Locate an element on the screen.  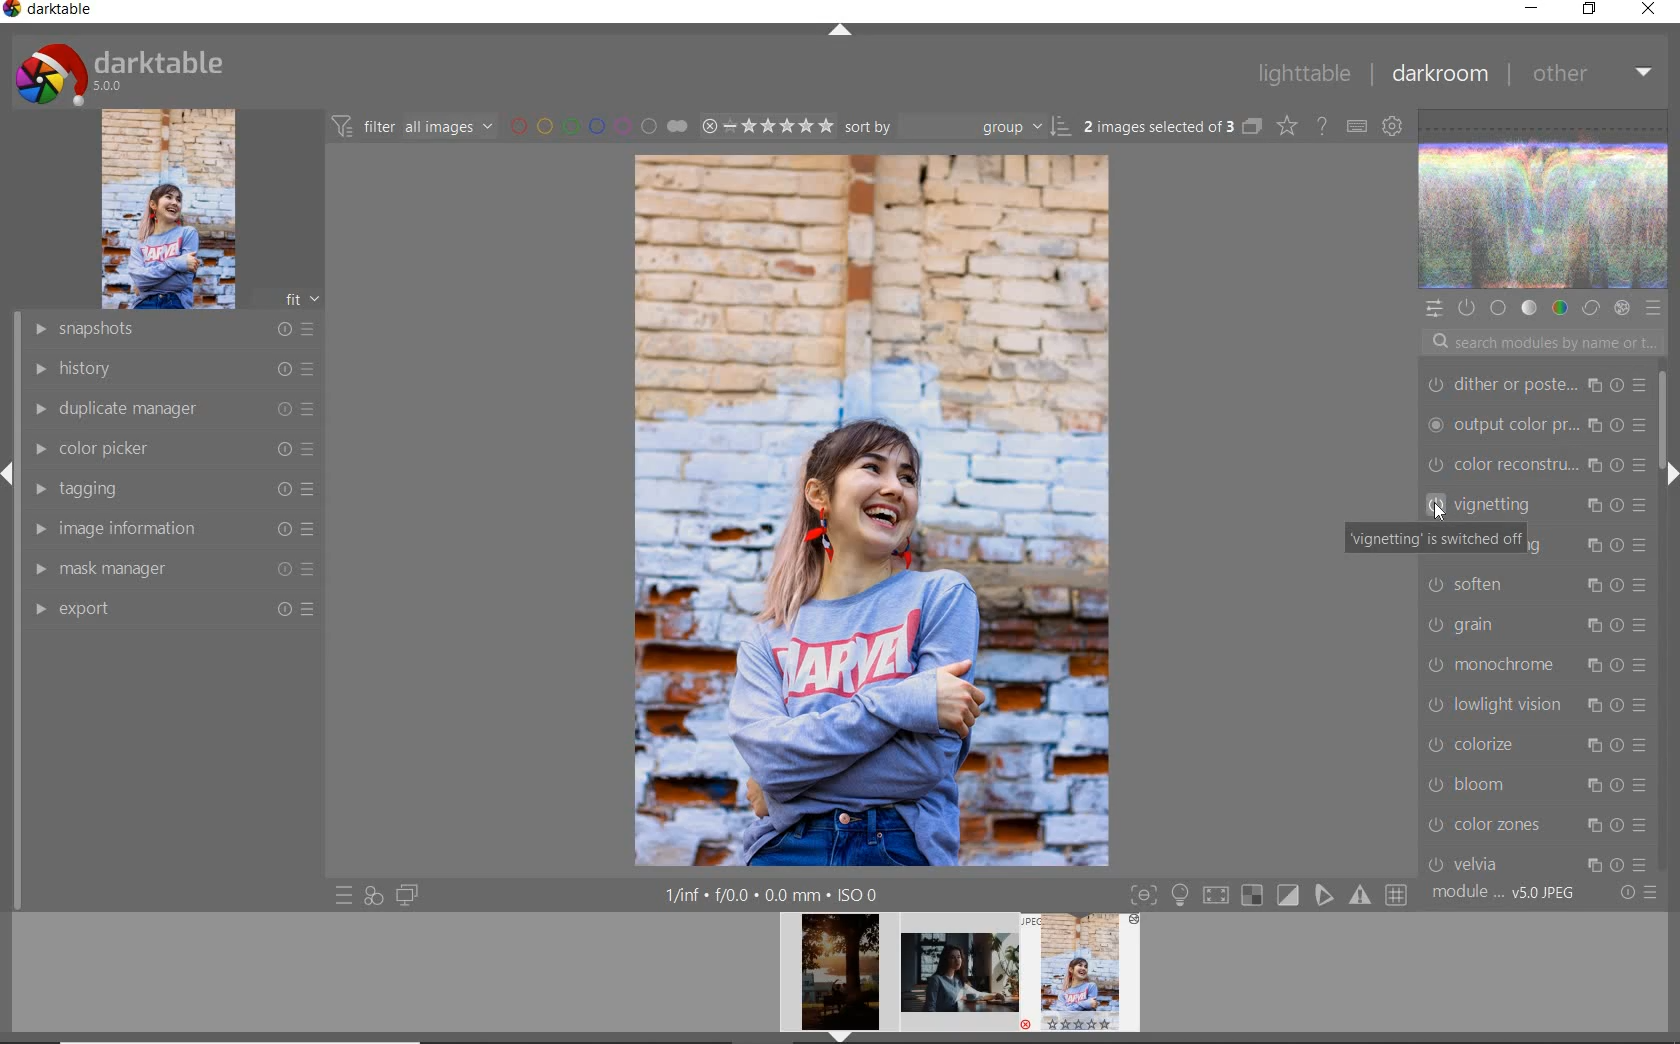
color picker is located at coordinates (172, 449).